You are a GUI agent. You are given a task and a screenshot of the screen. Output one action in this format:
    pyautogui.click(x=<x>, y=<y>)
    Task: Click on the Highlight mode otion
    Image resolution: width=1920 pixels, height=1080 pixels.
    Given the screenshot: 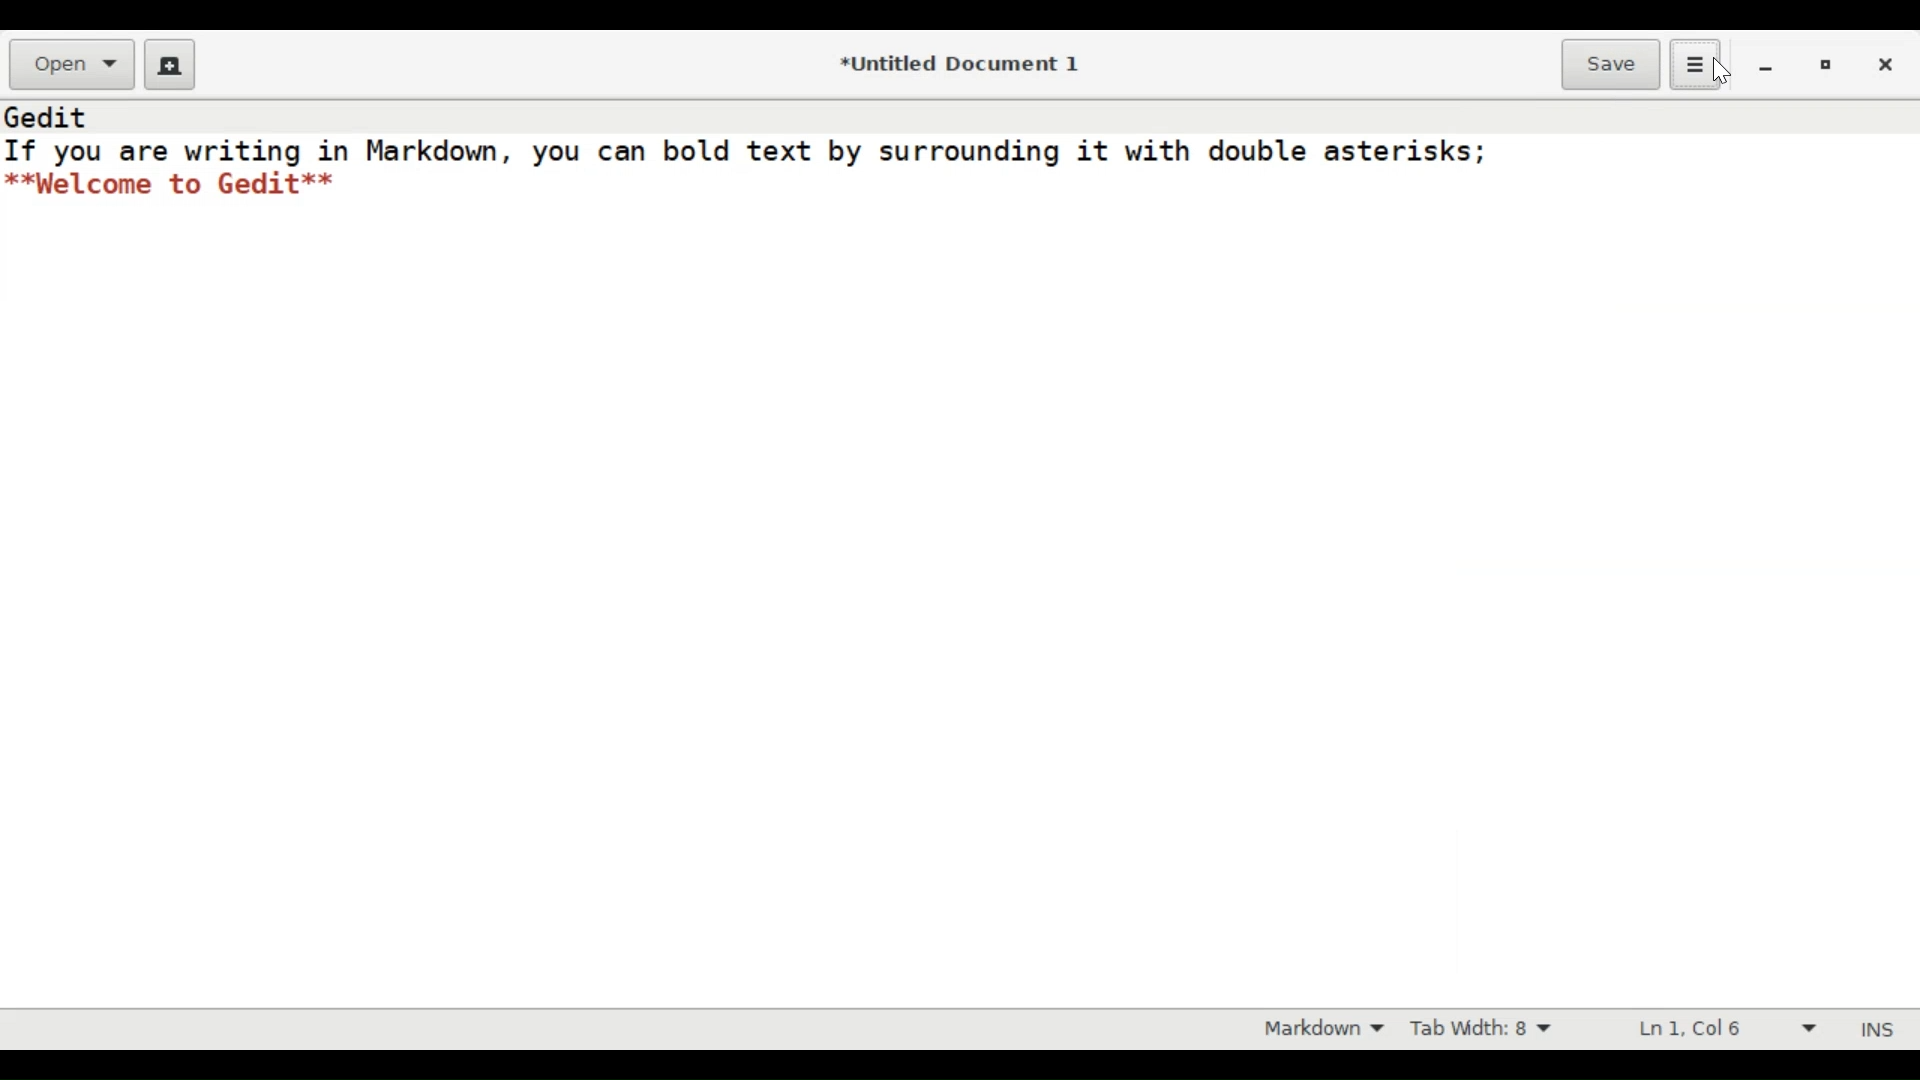 What is the action you would take?
    pyautogui.click(x=1319, y=1027)
    